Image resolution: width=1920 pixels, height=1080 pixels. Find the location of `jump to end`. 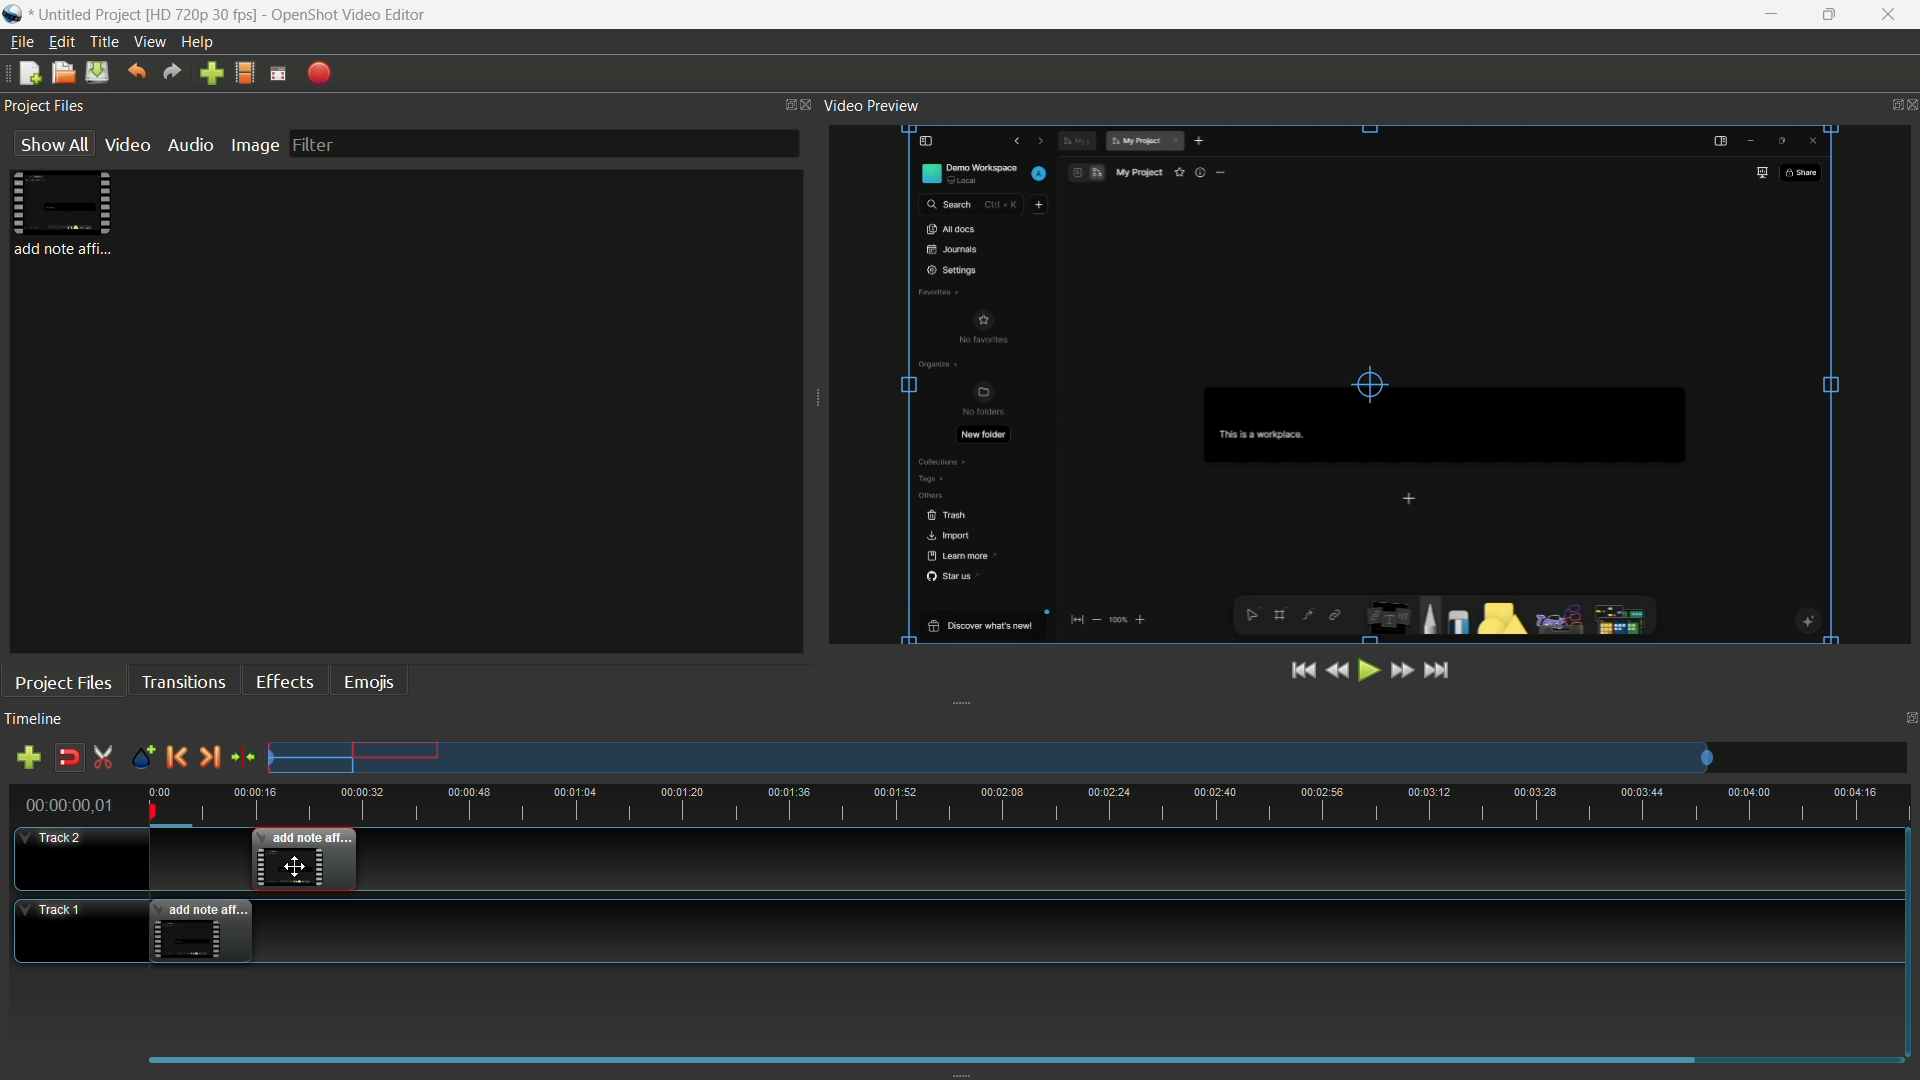

jump to end is located at coordinates (1437, 671).